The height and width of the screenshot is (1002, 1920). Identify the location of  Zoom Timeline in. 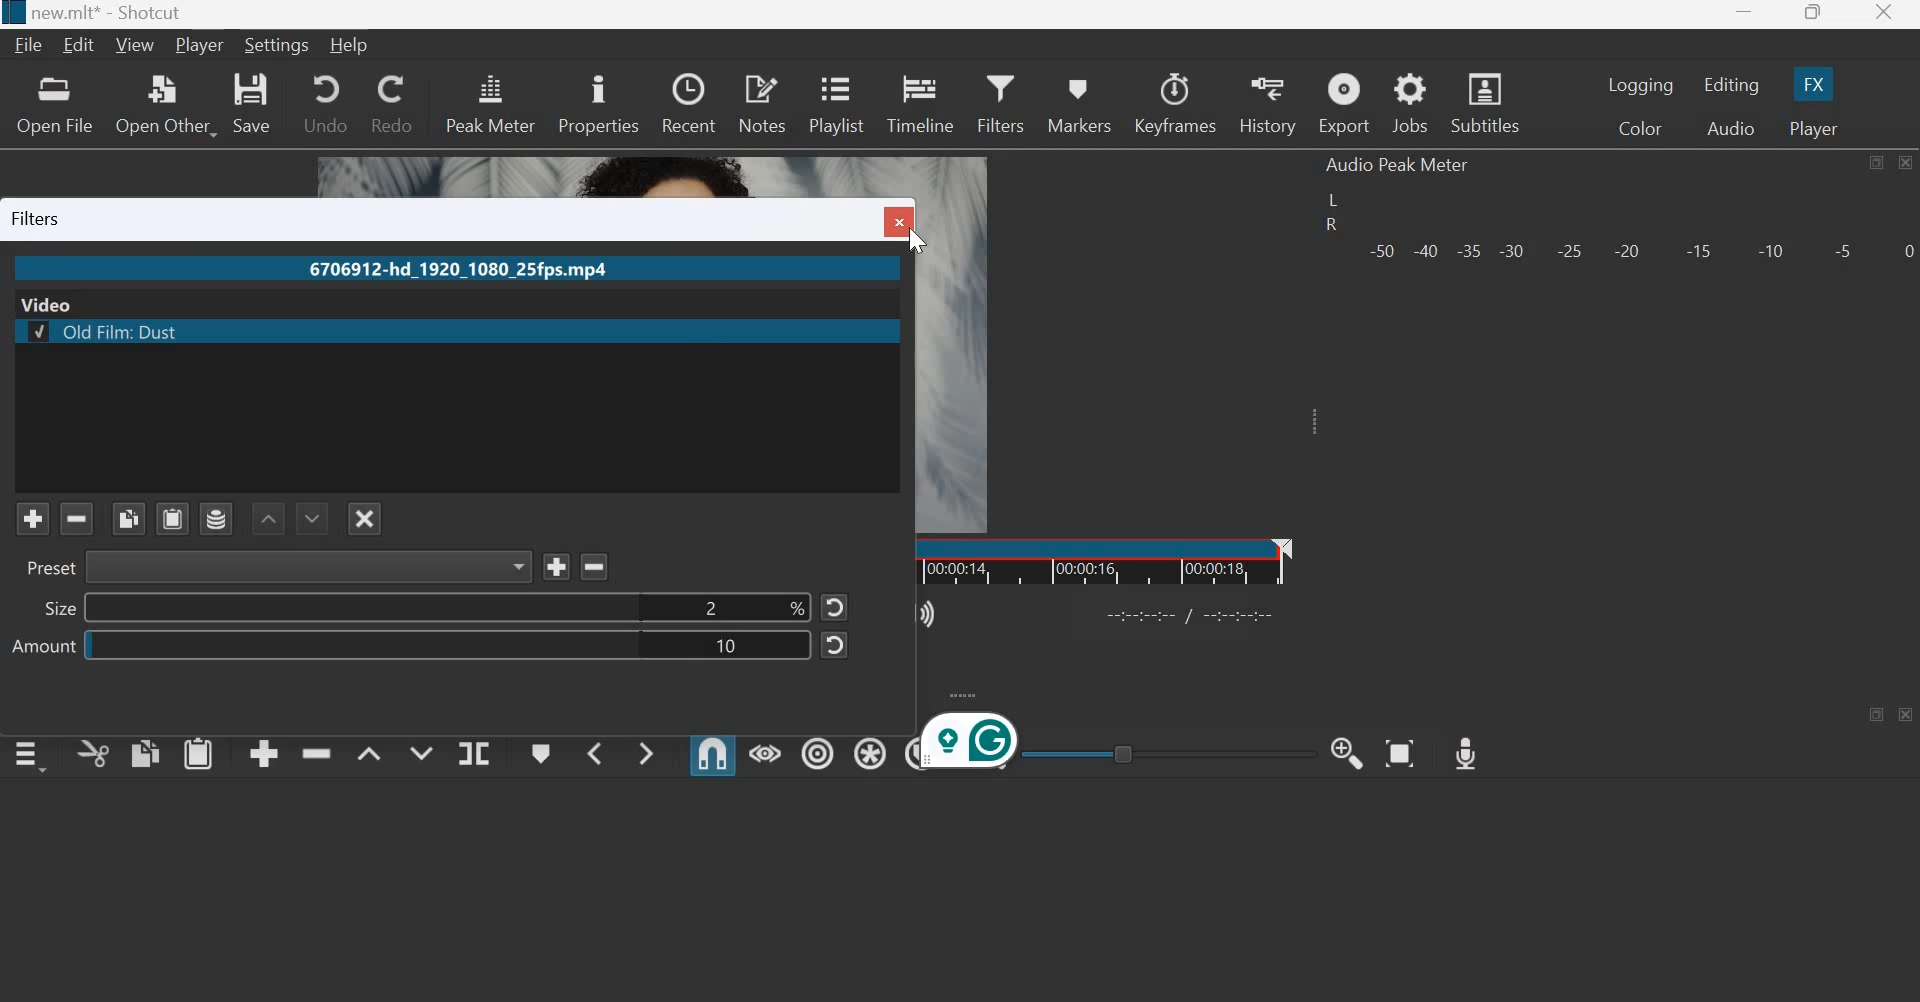
(1346, 751).